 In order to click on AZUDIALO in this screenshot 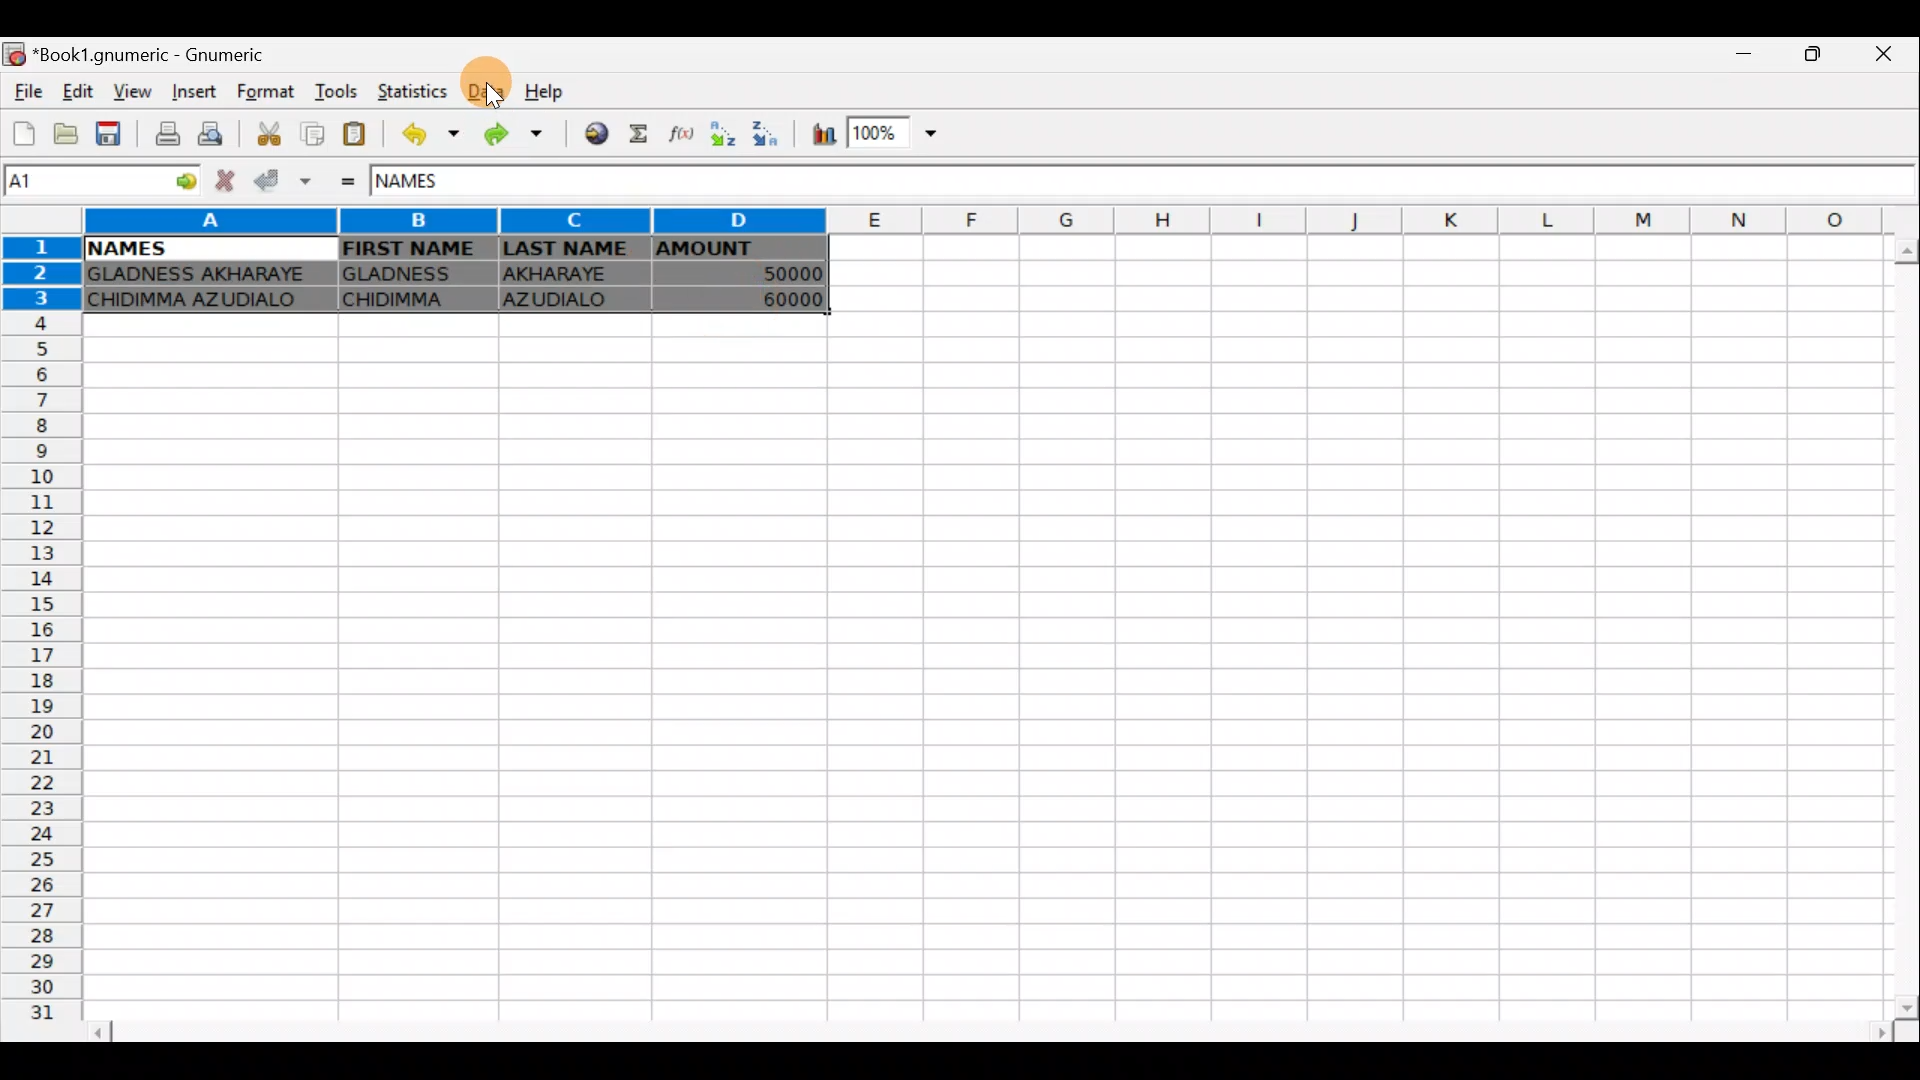, I will do `click(566, 302)`.